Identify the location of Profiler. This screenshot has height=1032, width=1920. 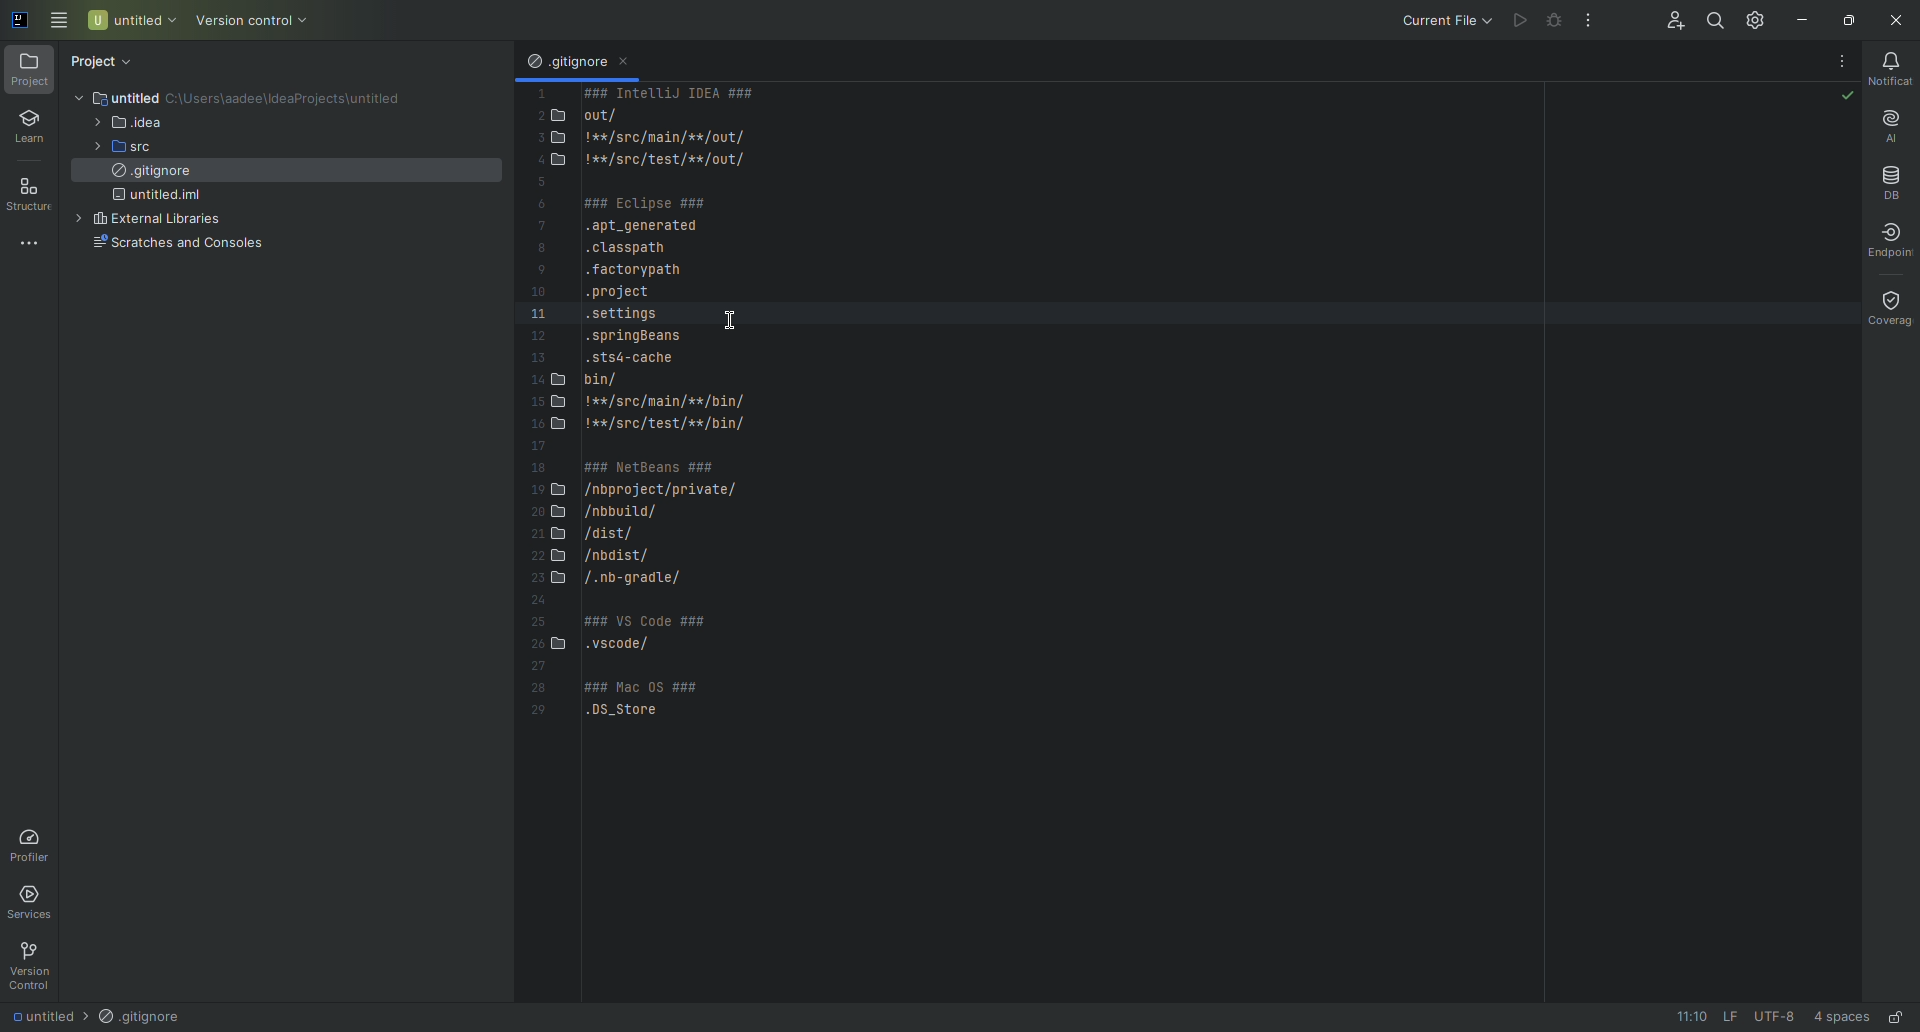
(33, 844).